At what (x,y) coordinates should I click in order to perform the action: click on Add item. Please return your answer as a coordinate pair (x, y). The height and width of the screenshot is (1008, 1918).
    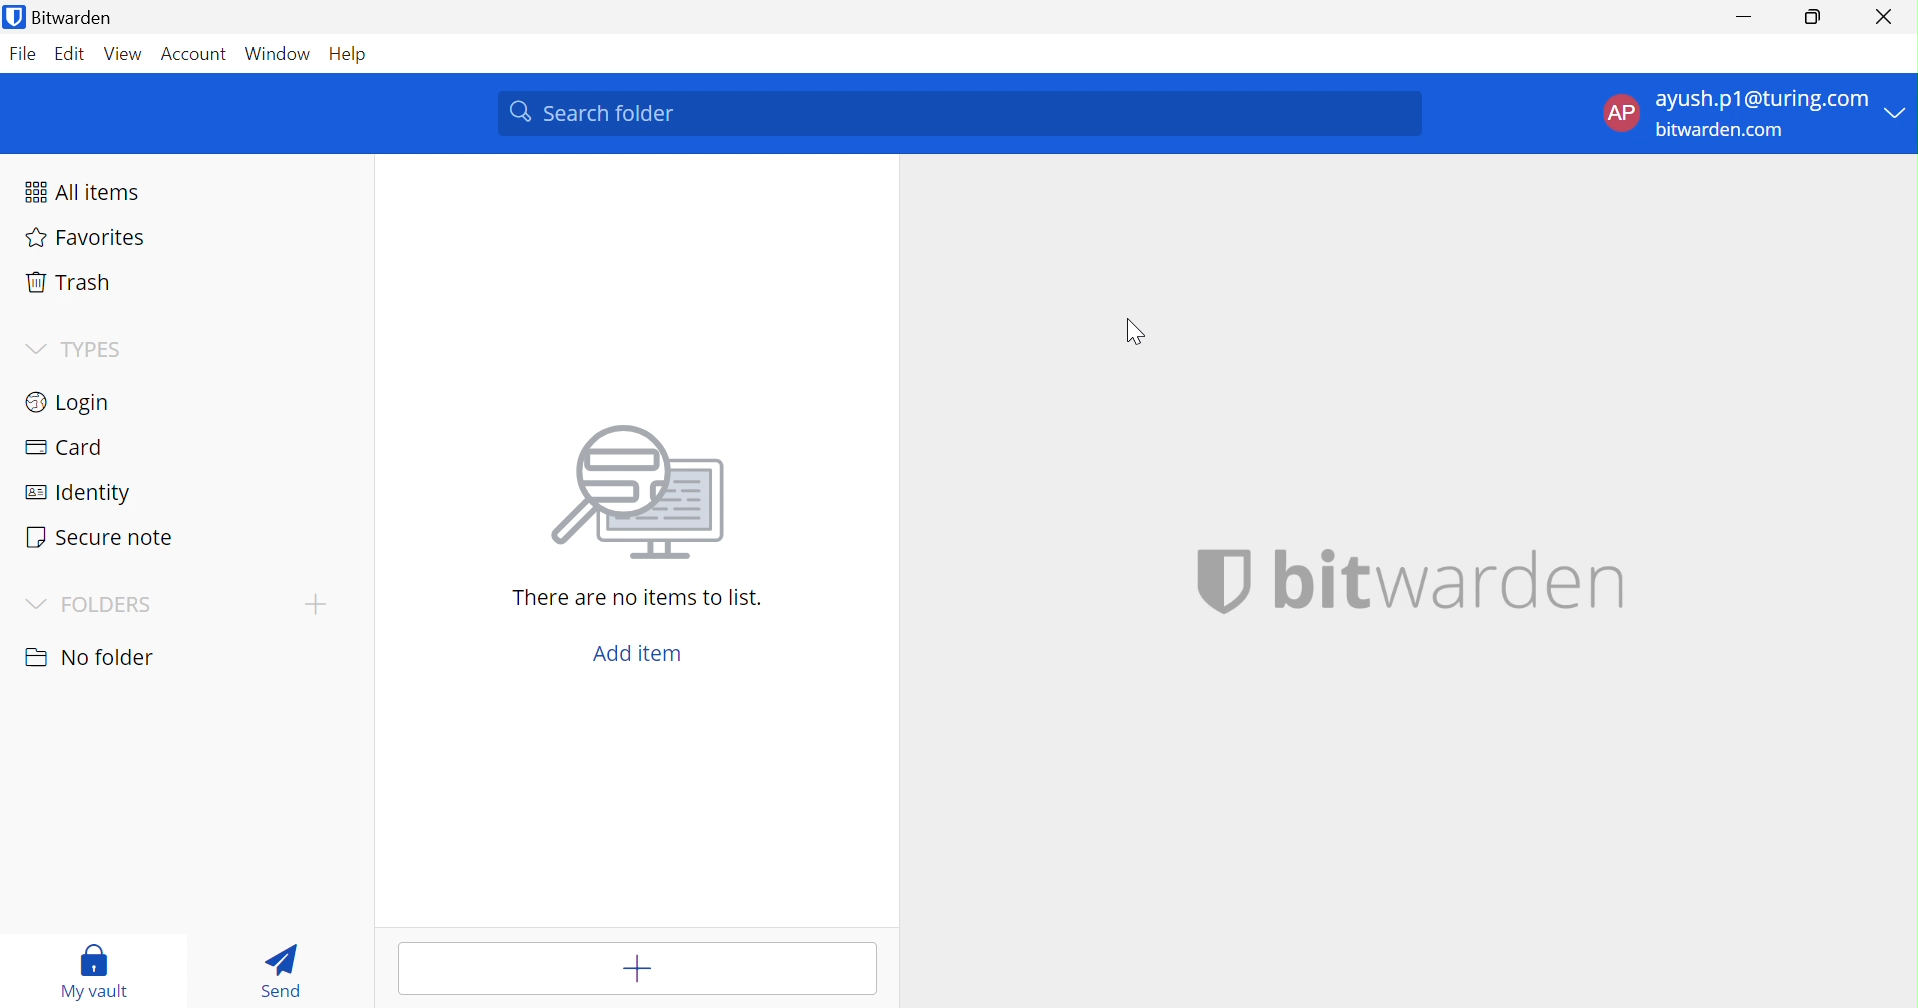
    Looking at the image, I should click on (642, 968).